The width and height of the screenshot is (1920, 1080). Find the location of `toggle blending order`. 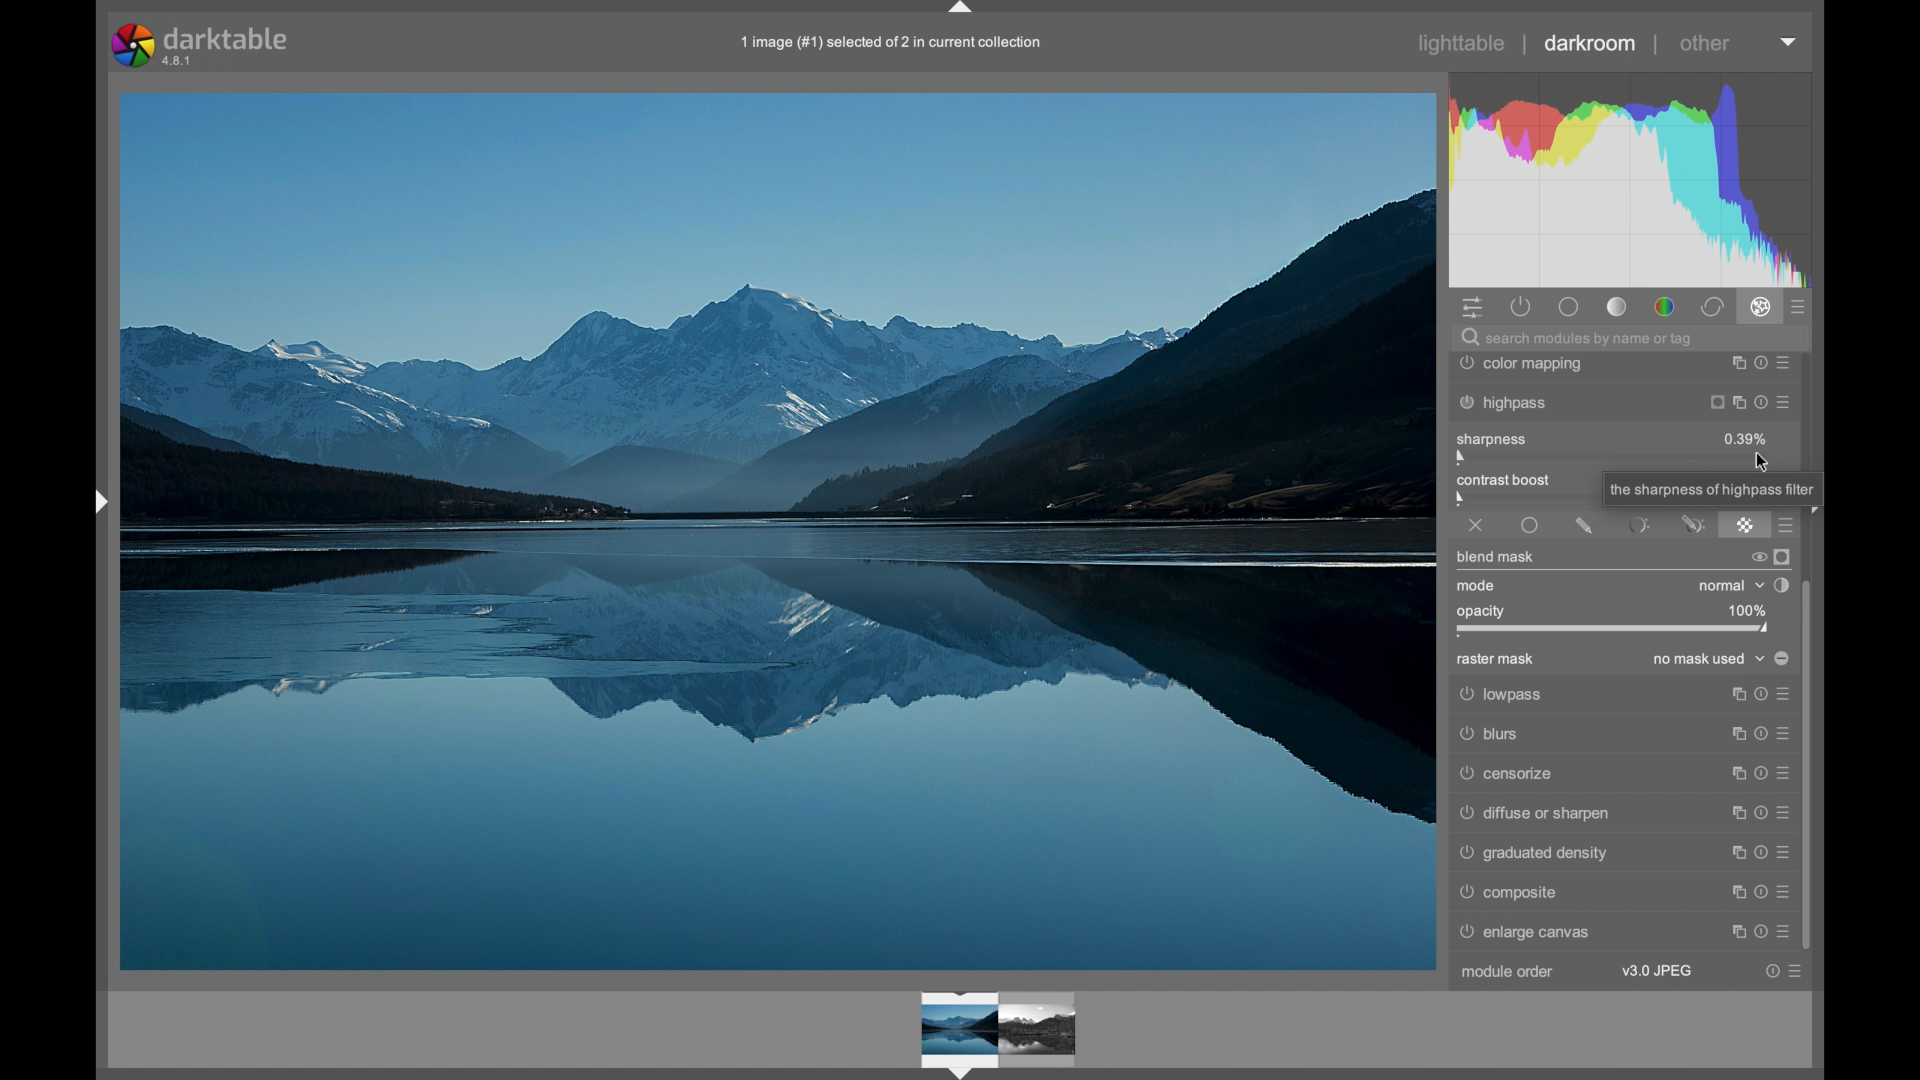

toggle blending order is located at coordinates (1781, 585).